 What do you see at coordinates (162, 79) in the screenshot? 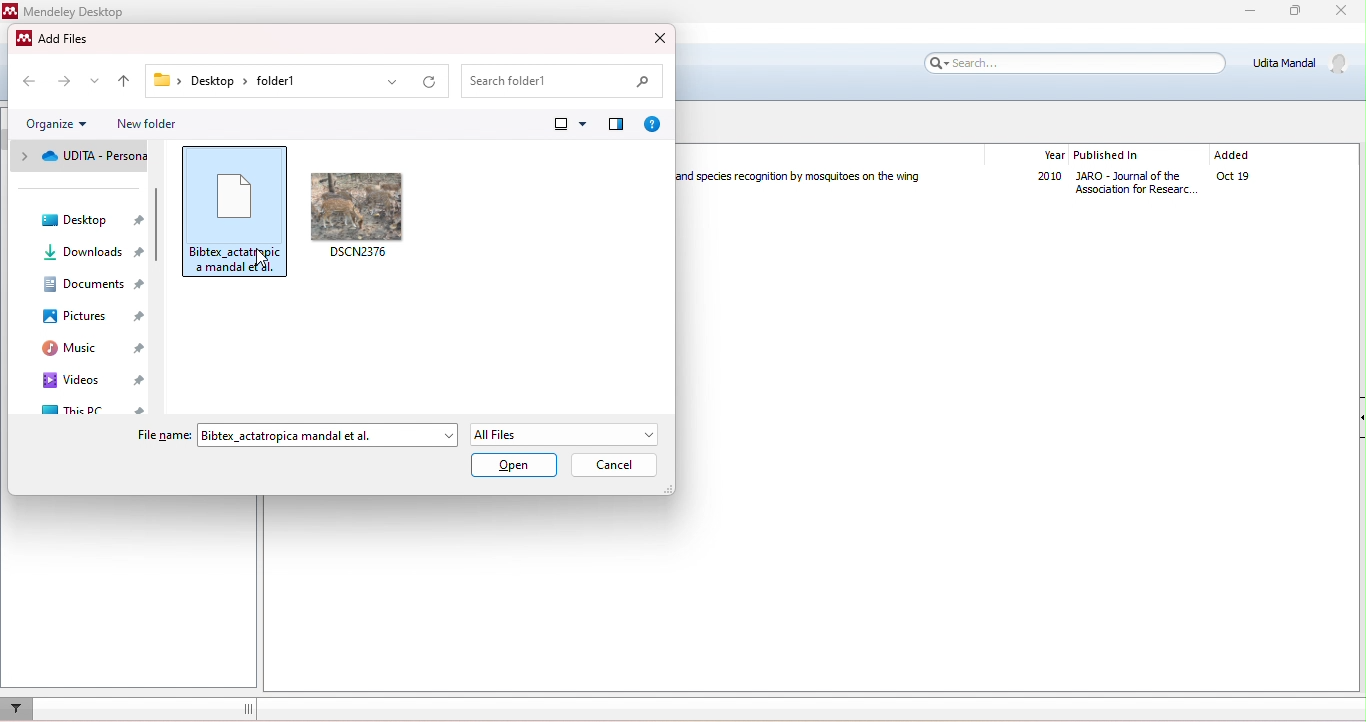
I see `Folder` at bounding box center [162, 79].